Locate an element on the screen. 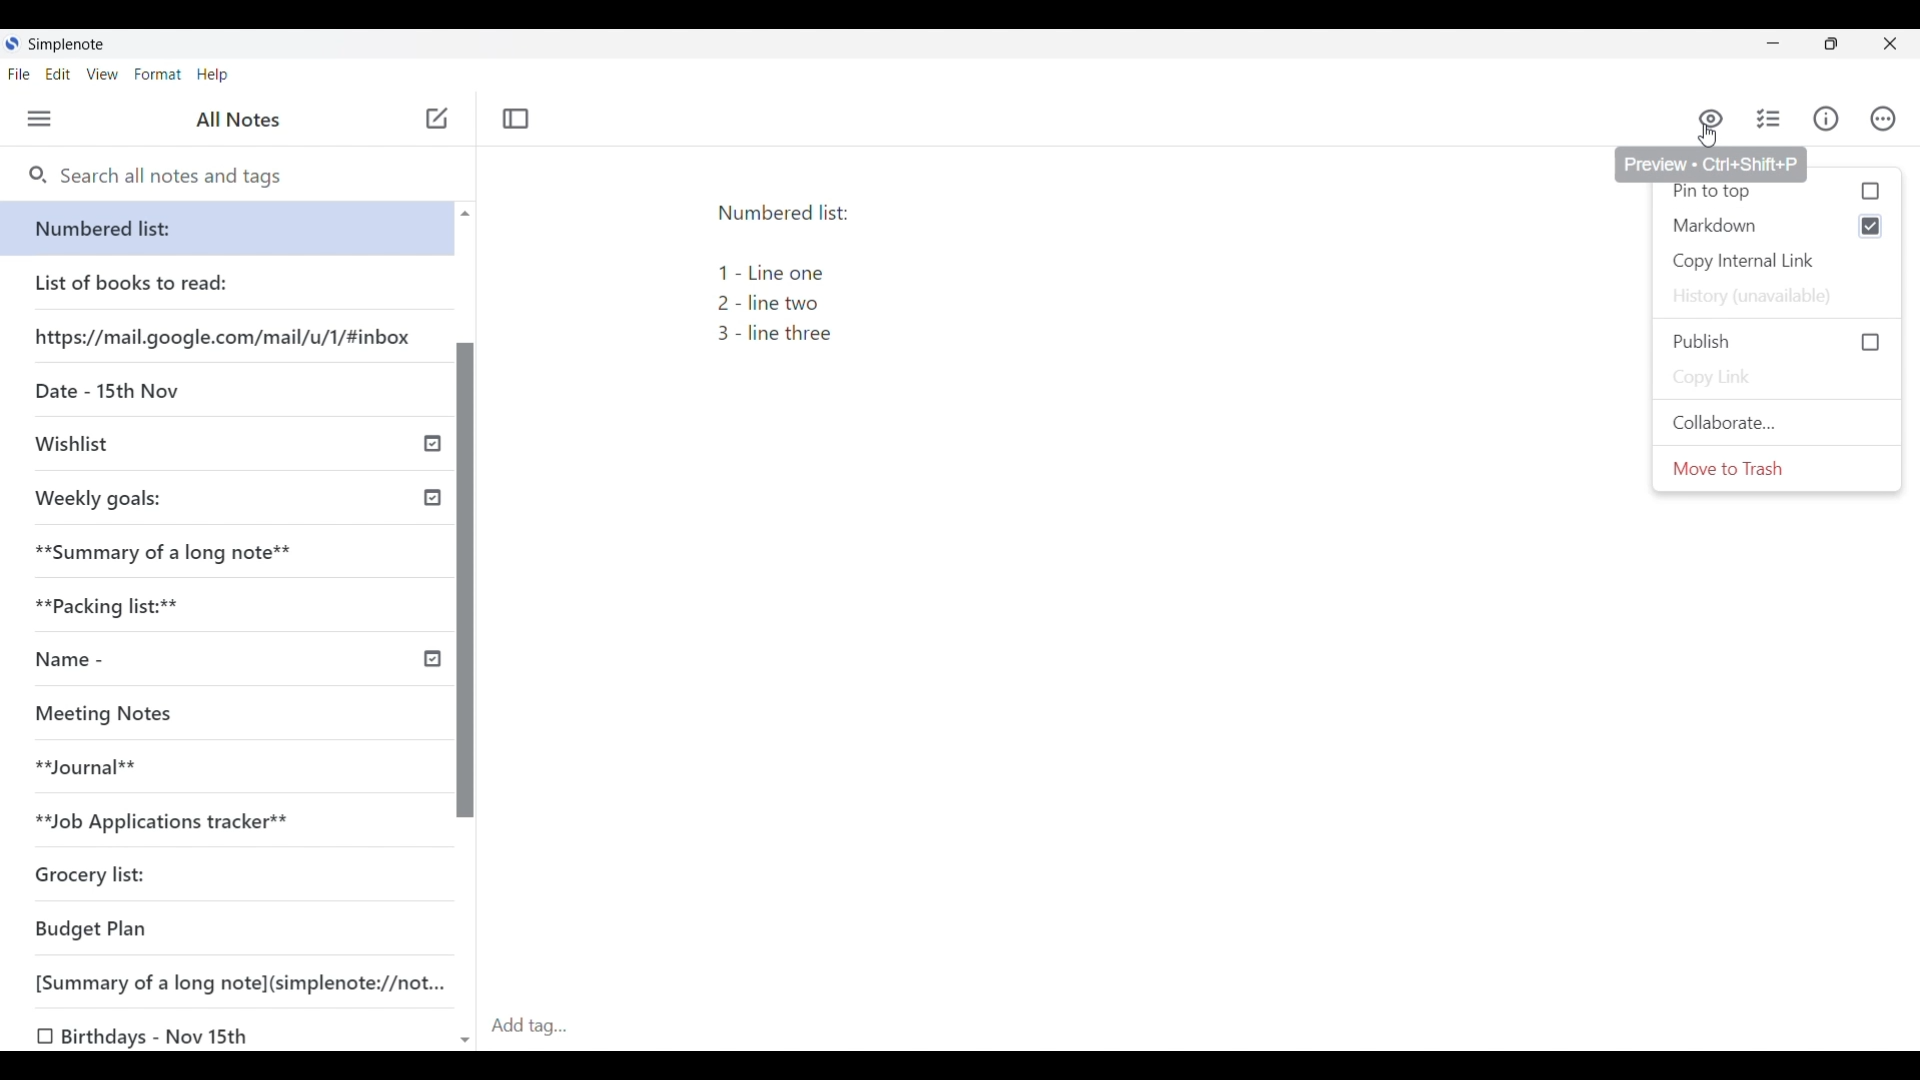 The width and height of the screenshot is (1920, 1080). Packiacking list:** is located at coordinates (119, 610).